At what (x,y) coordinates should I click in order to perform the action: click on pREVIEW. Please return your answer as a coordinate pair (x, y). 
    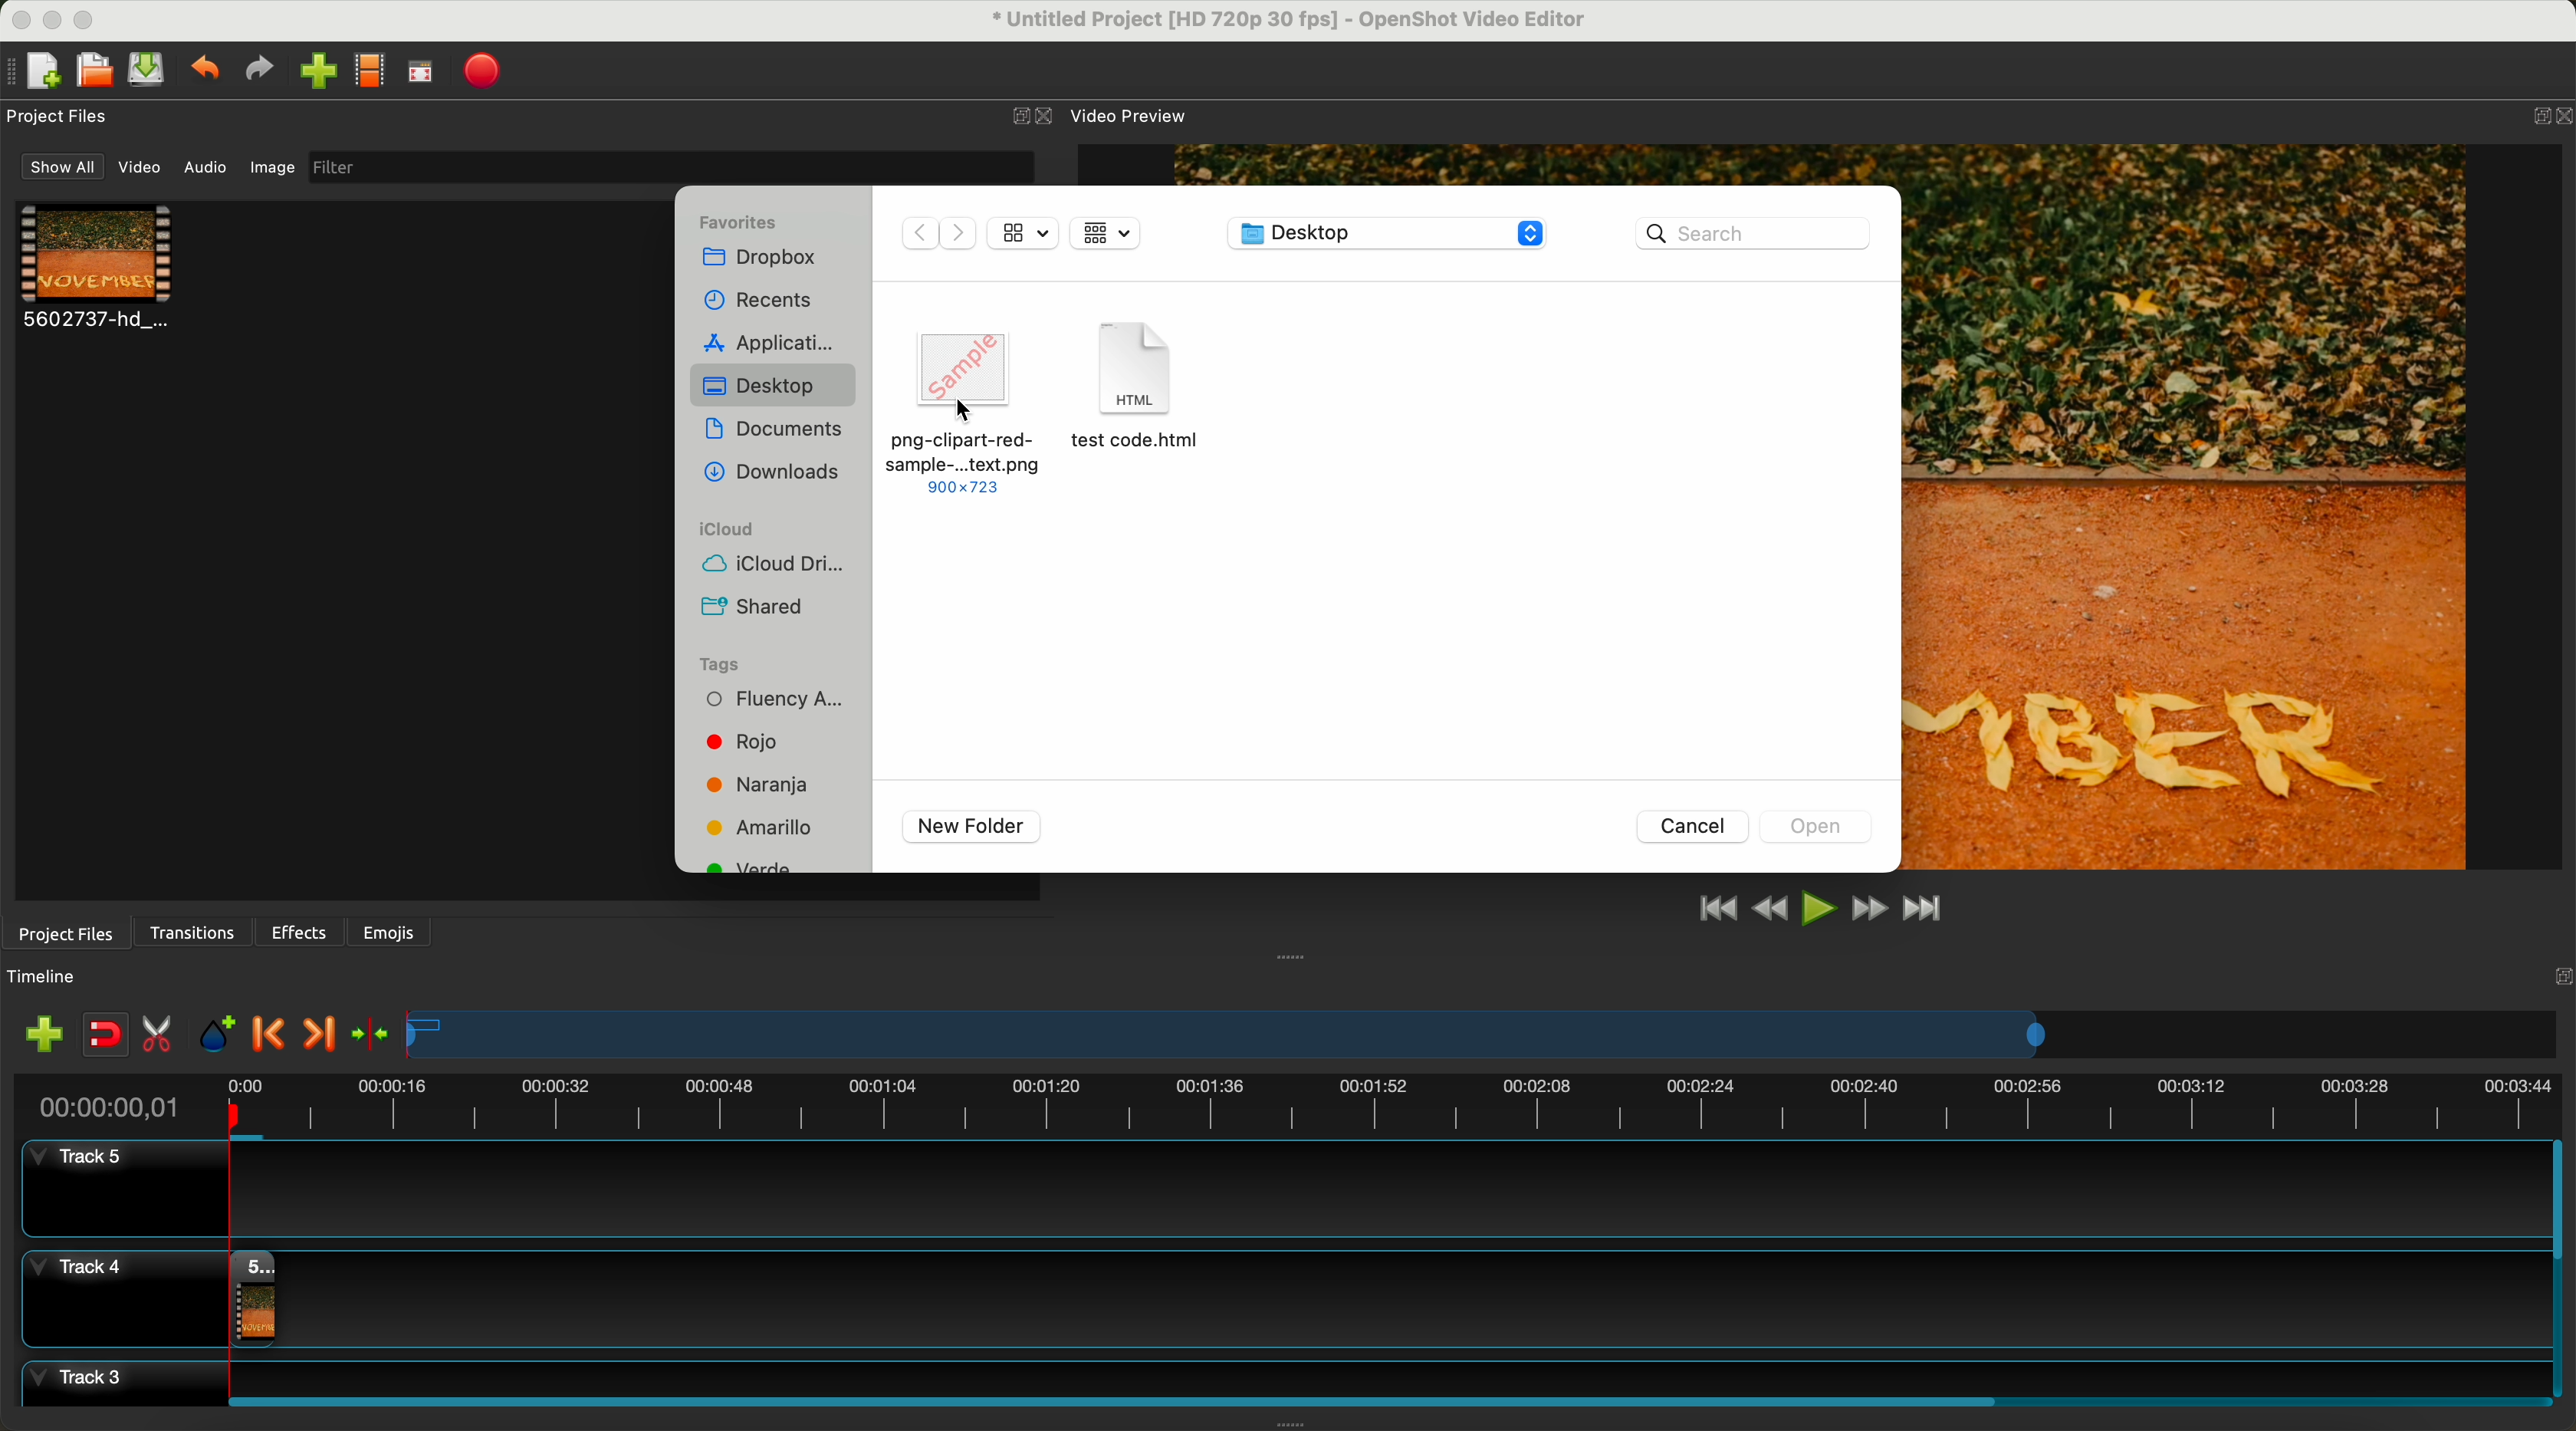
    Looking at the image, I should click on (2198, 505).